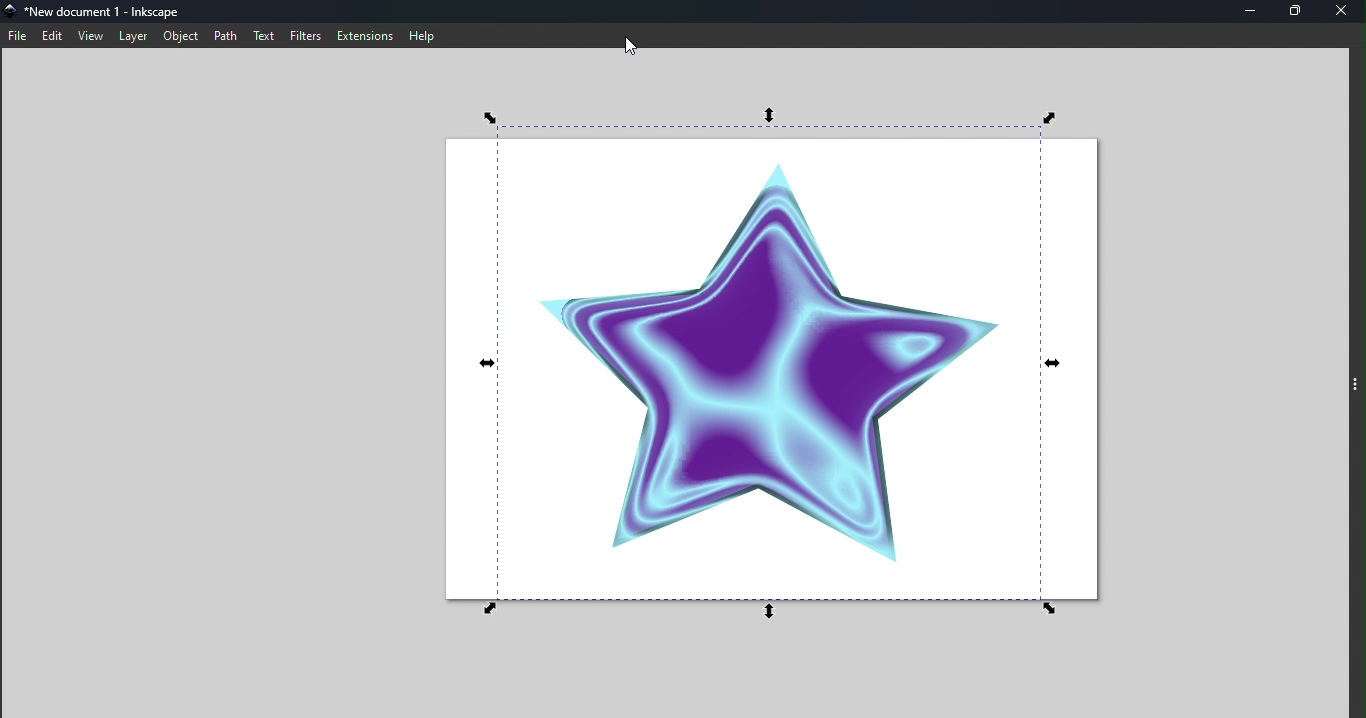  Describe the element at coordinates (17, 37) in the screenshot. I see `File` at that location.